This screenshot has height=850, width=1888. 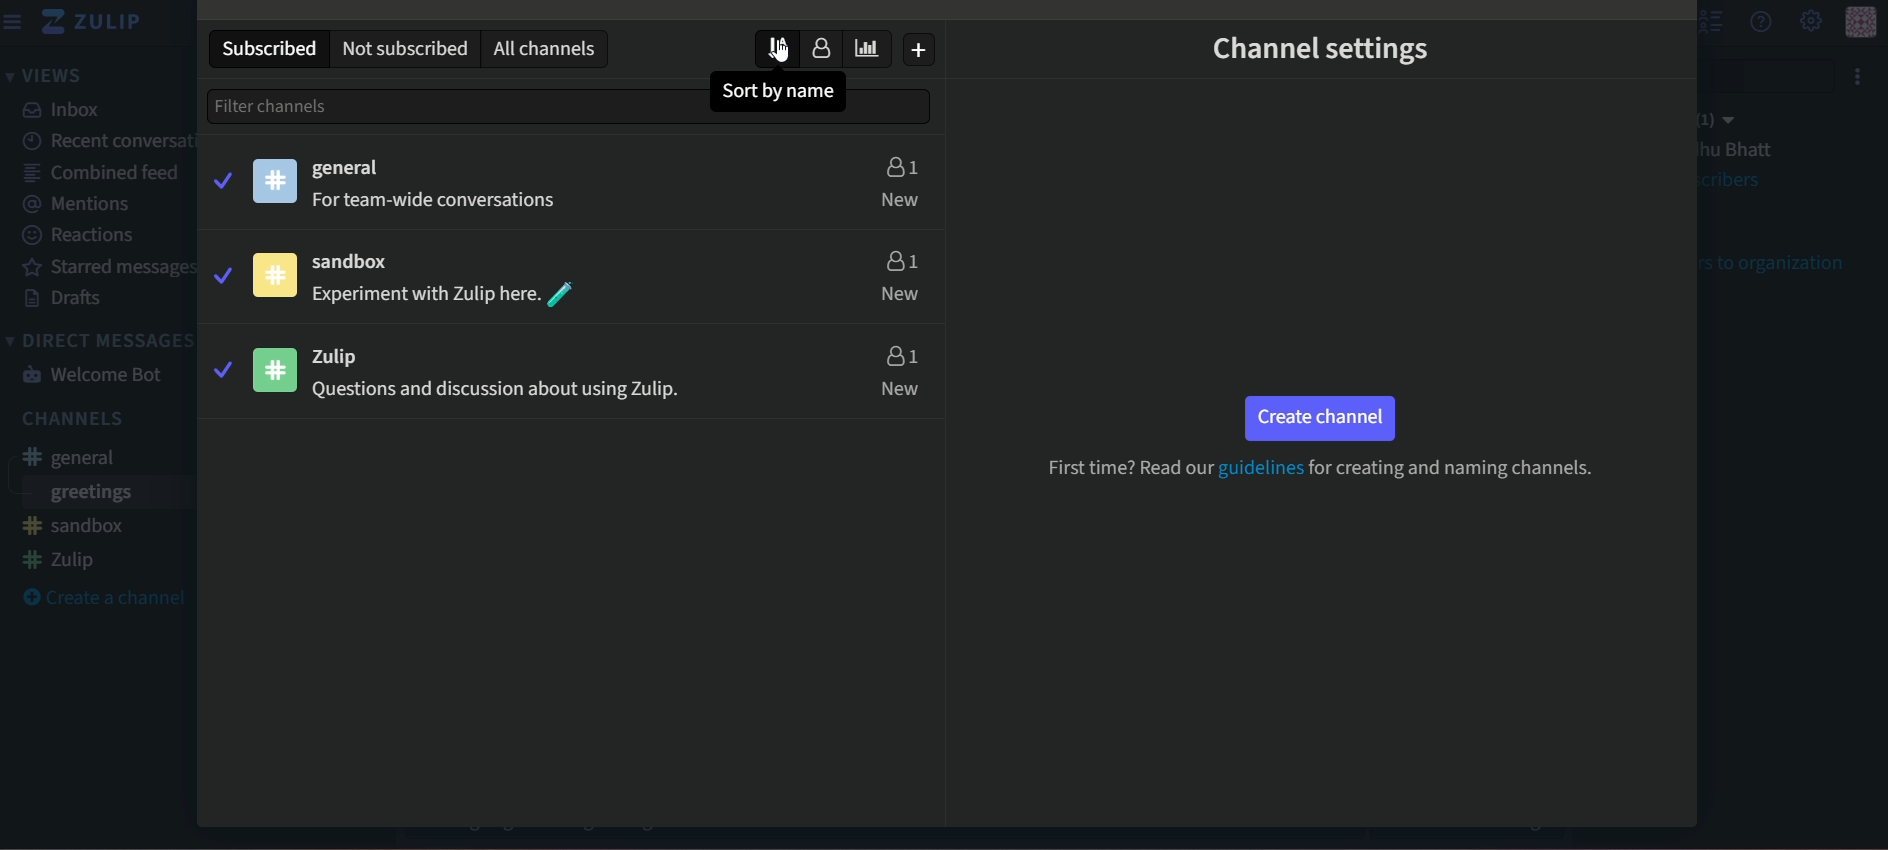 What do you see at coordinates (271, 49) in the screenshot?
I see `subscribed` at bounding box center [271, 49].